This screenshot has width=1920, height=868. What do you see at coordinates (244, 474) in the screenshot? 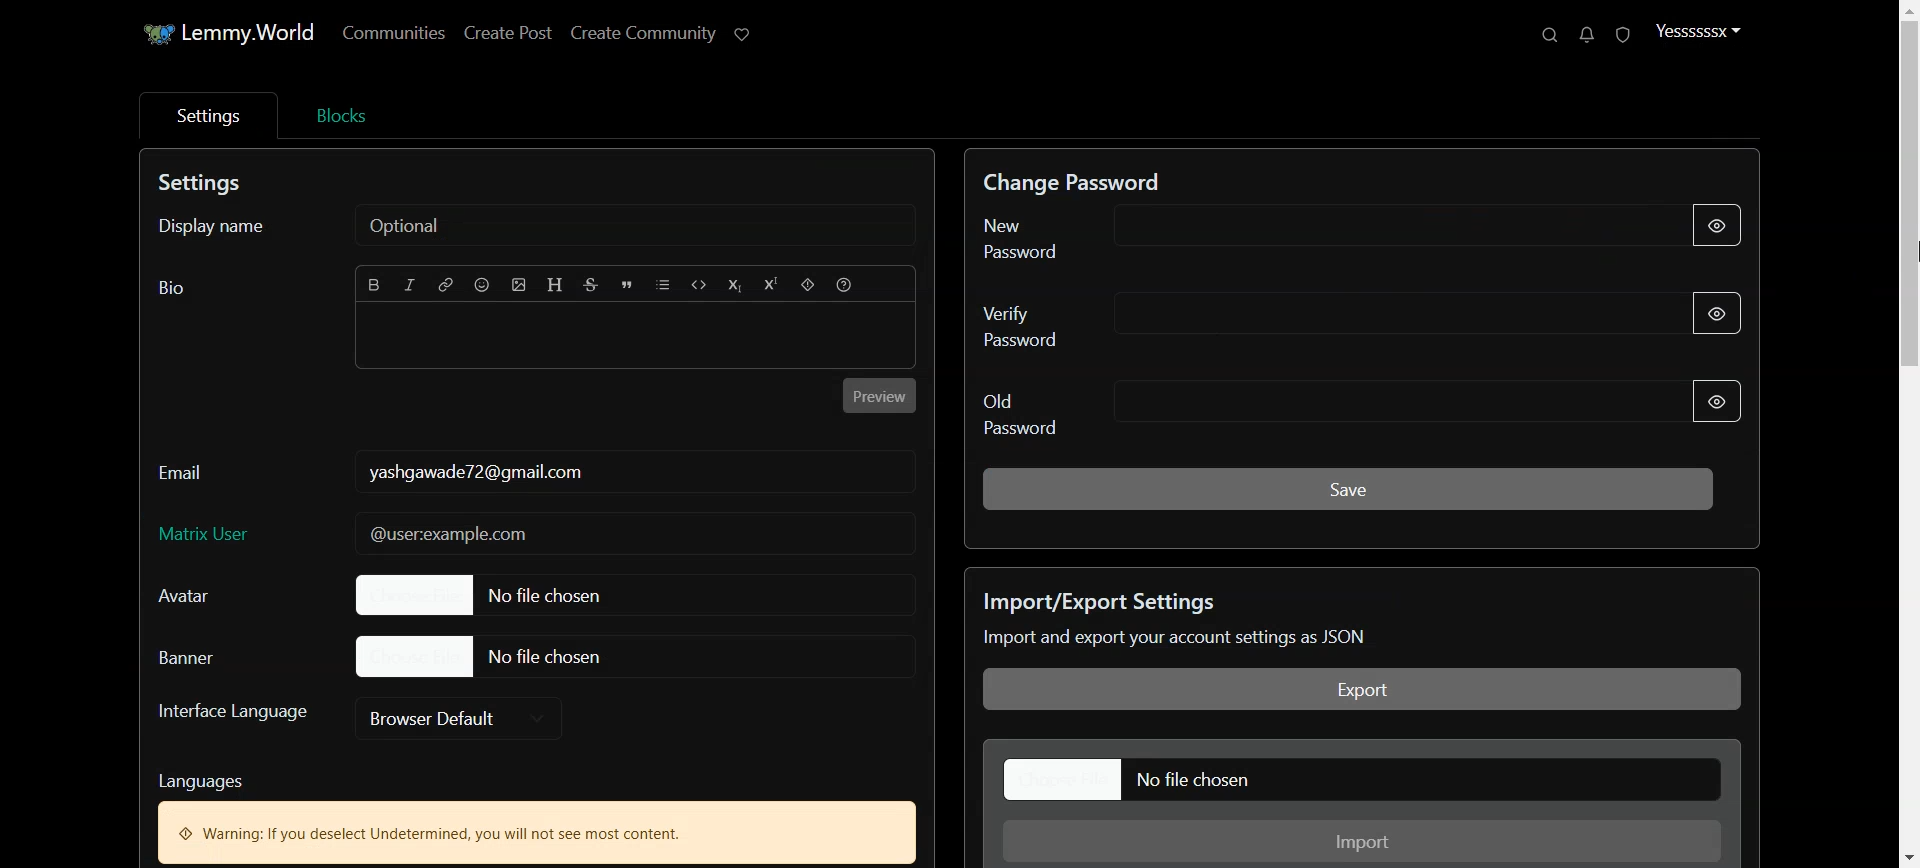
I see `Email` at bounding box center [244, 474].